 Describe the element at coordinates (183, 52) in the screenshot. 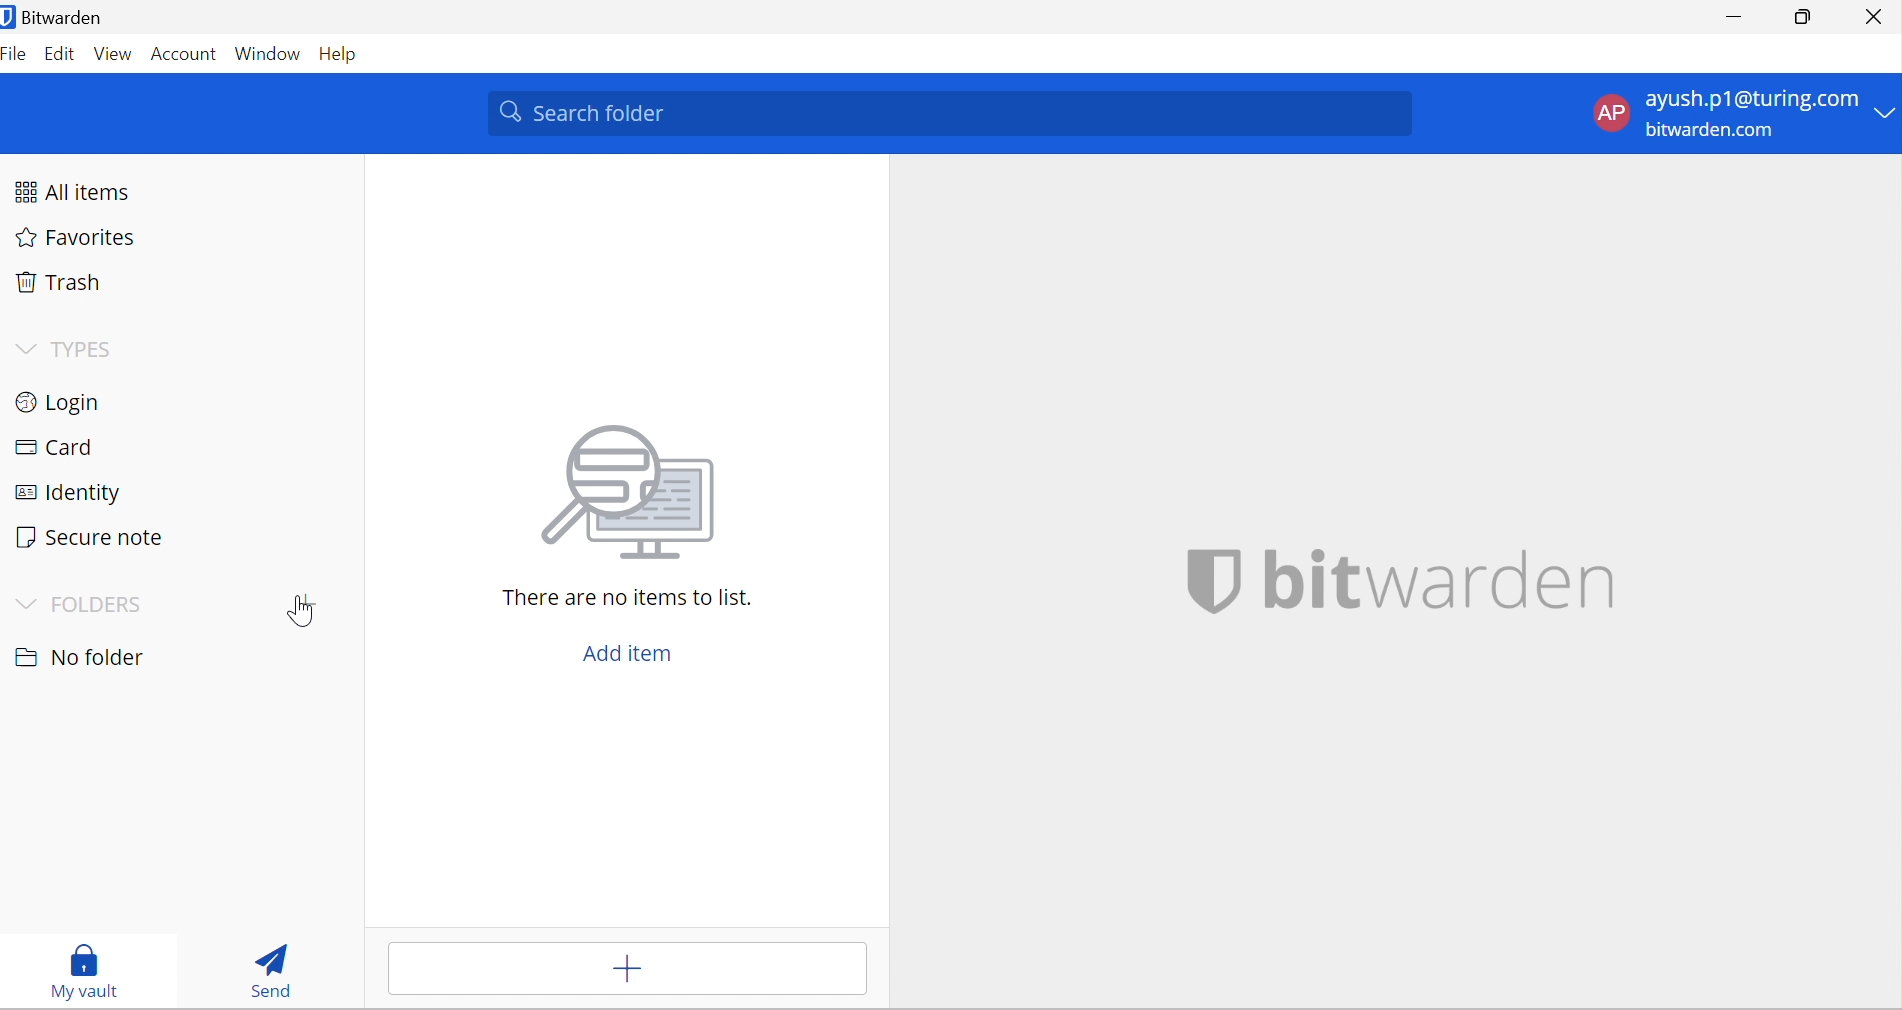

I see `Account` at that location.